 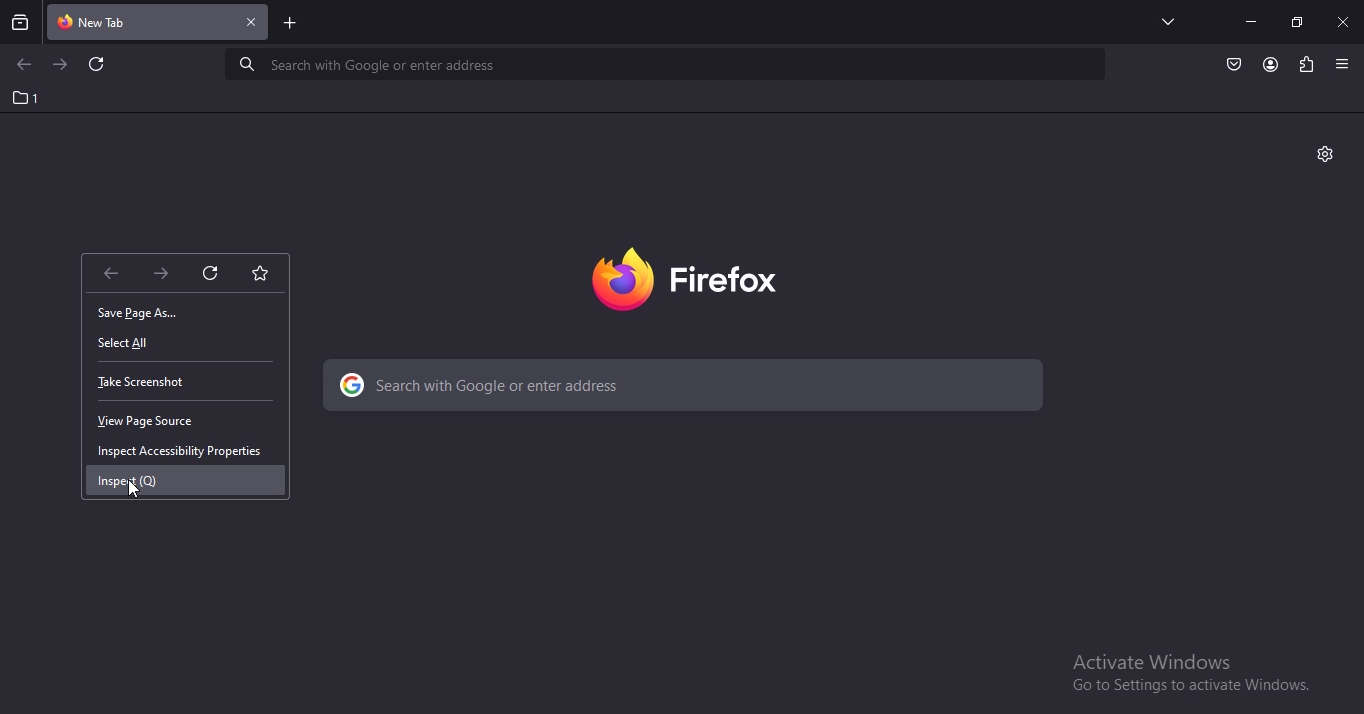 I want to click on account, so click(x=1271, y=64).